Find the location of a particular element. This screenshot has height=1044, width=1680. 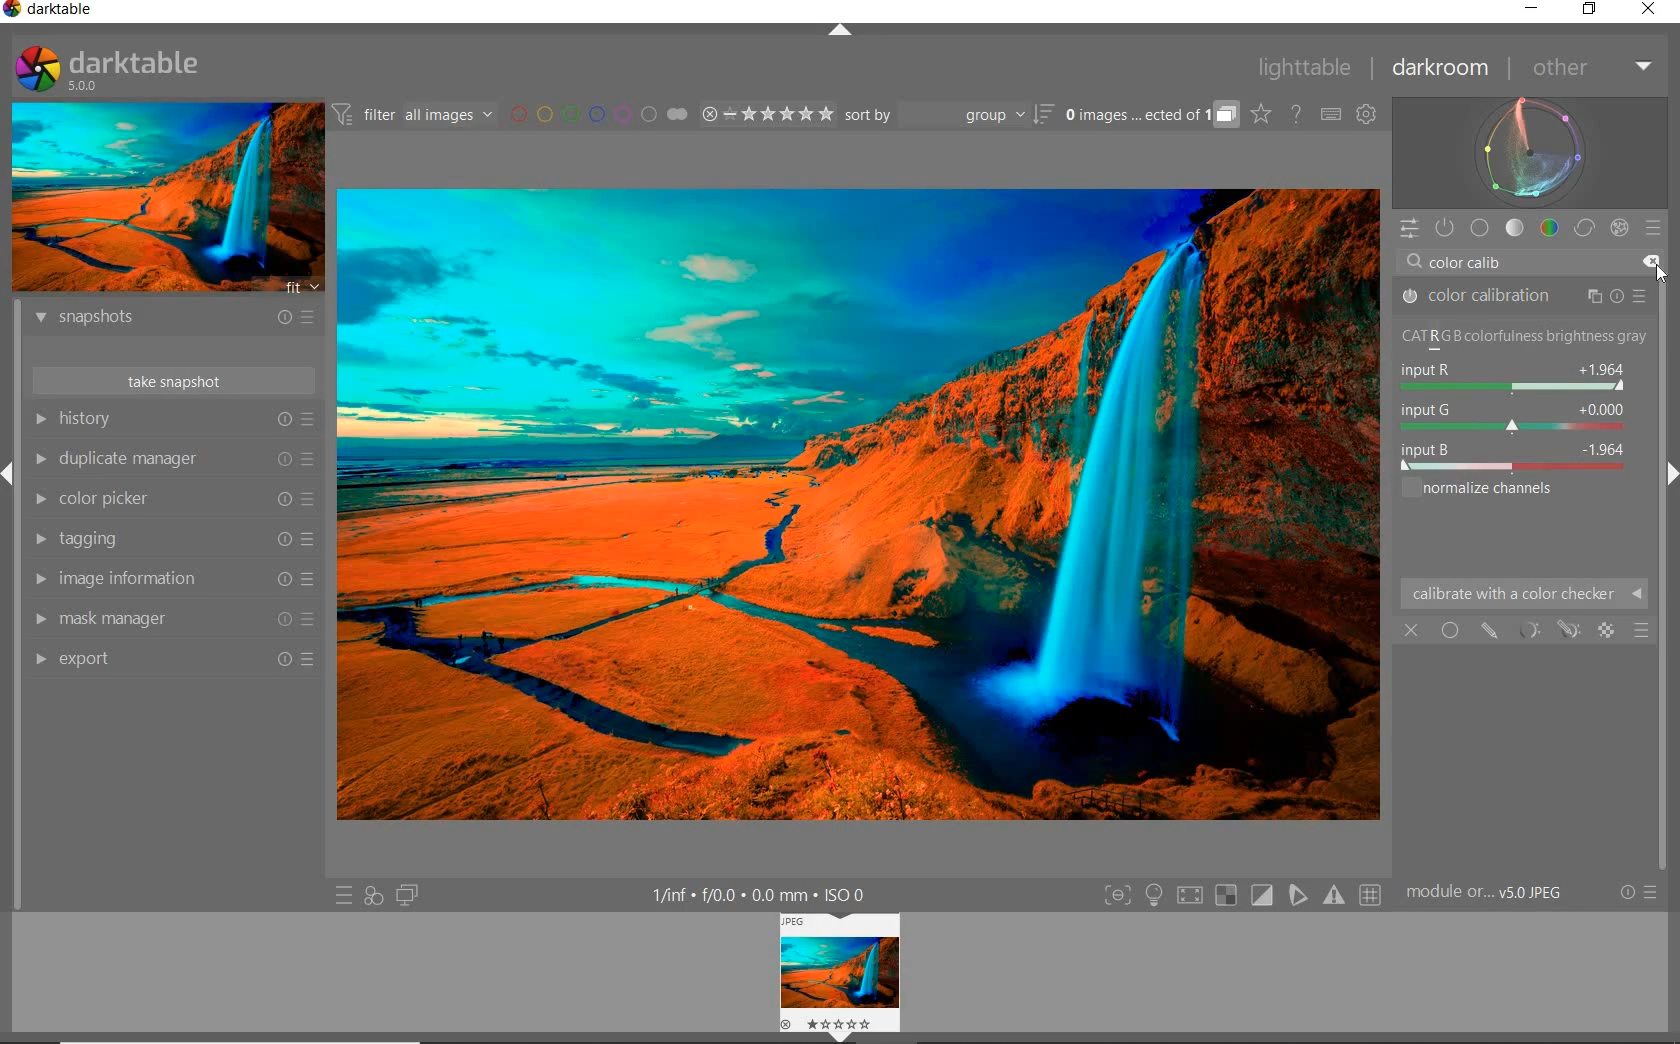

SHOW GLOBAL PREFERENCES is located at coordinates (1366, 114).